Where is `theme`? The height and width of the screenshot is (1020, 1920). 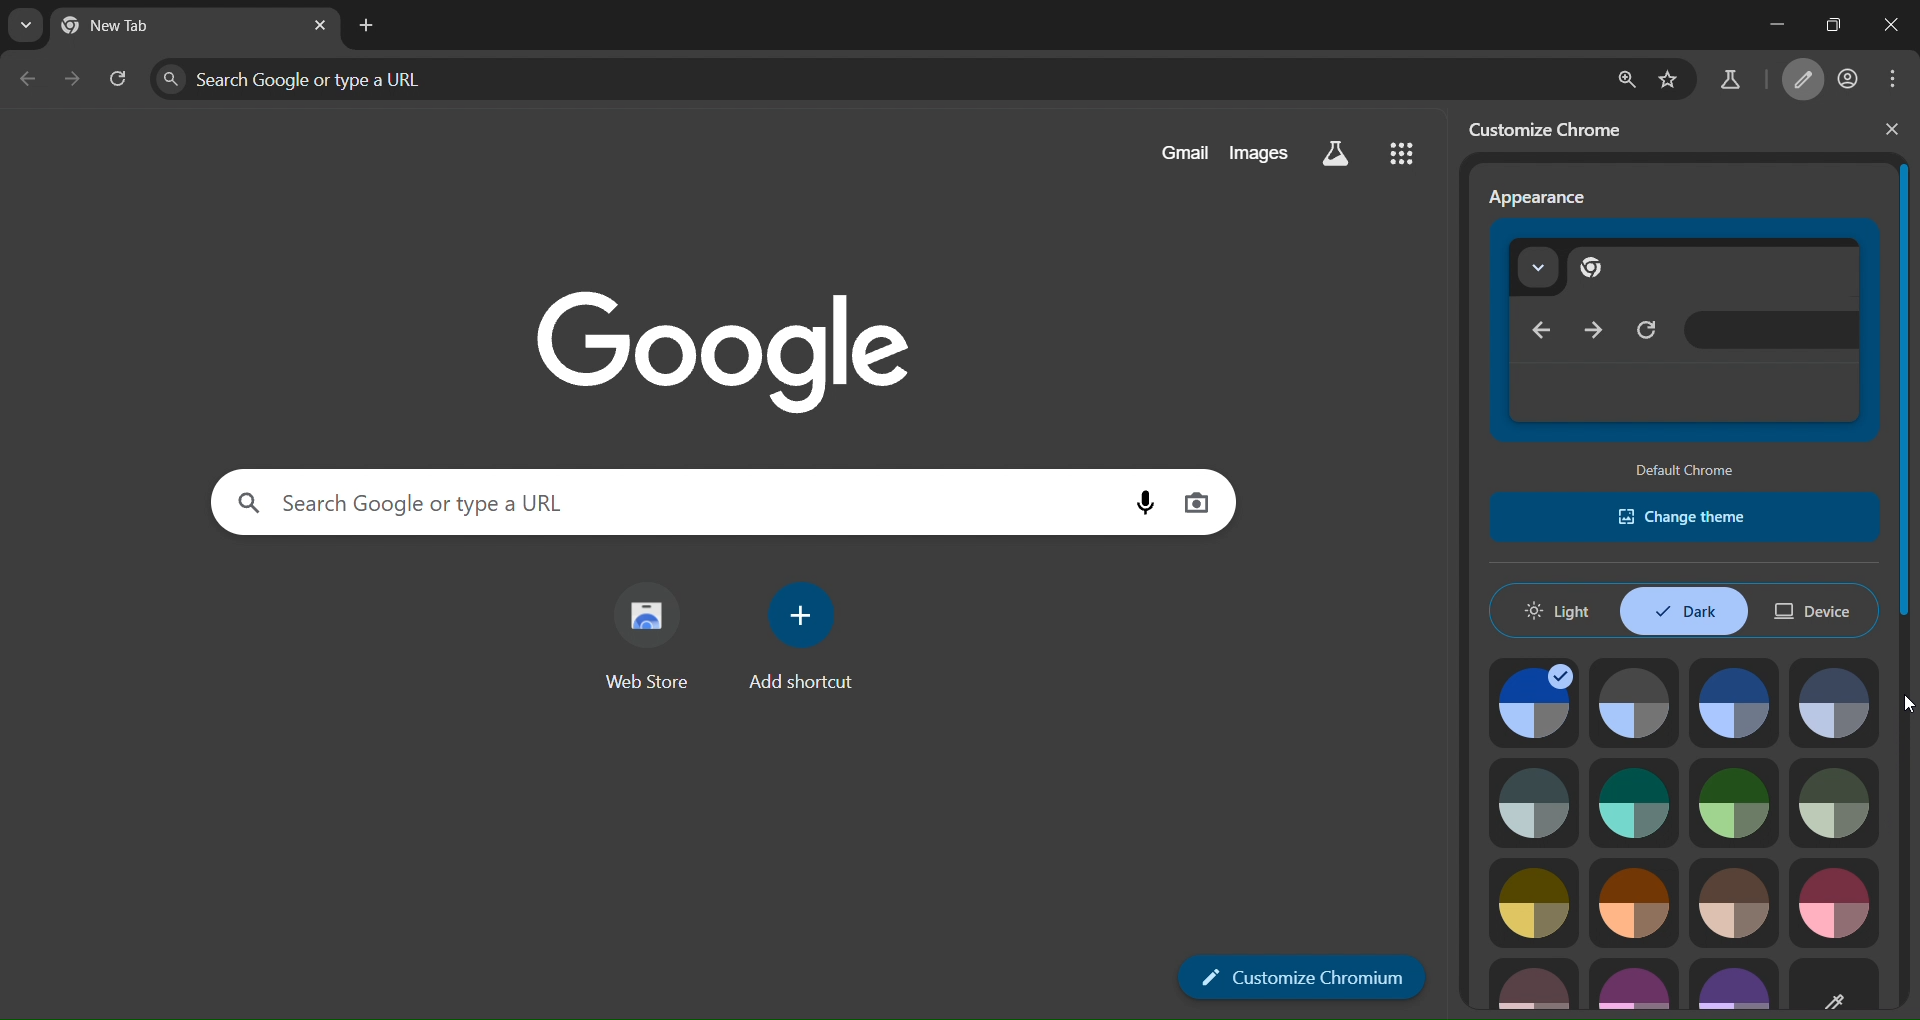
theme is located at coordinates (1633, 800).